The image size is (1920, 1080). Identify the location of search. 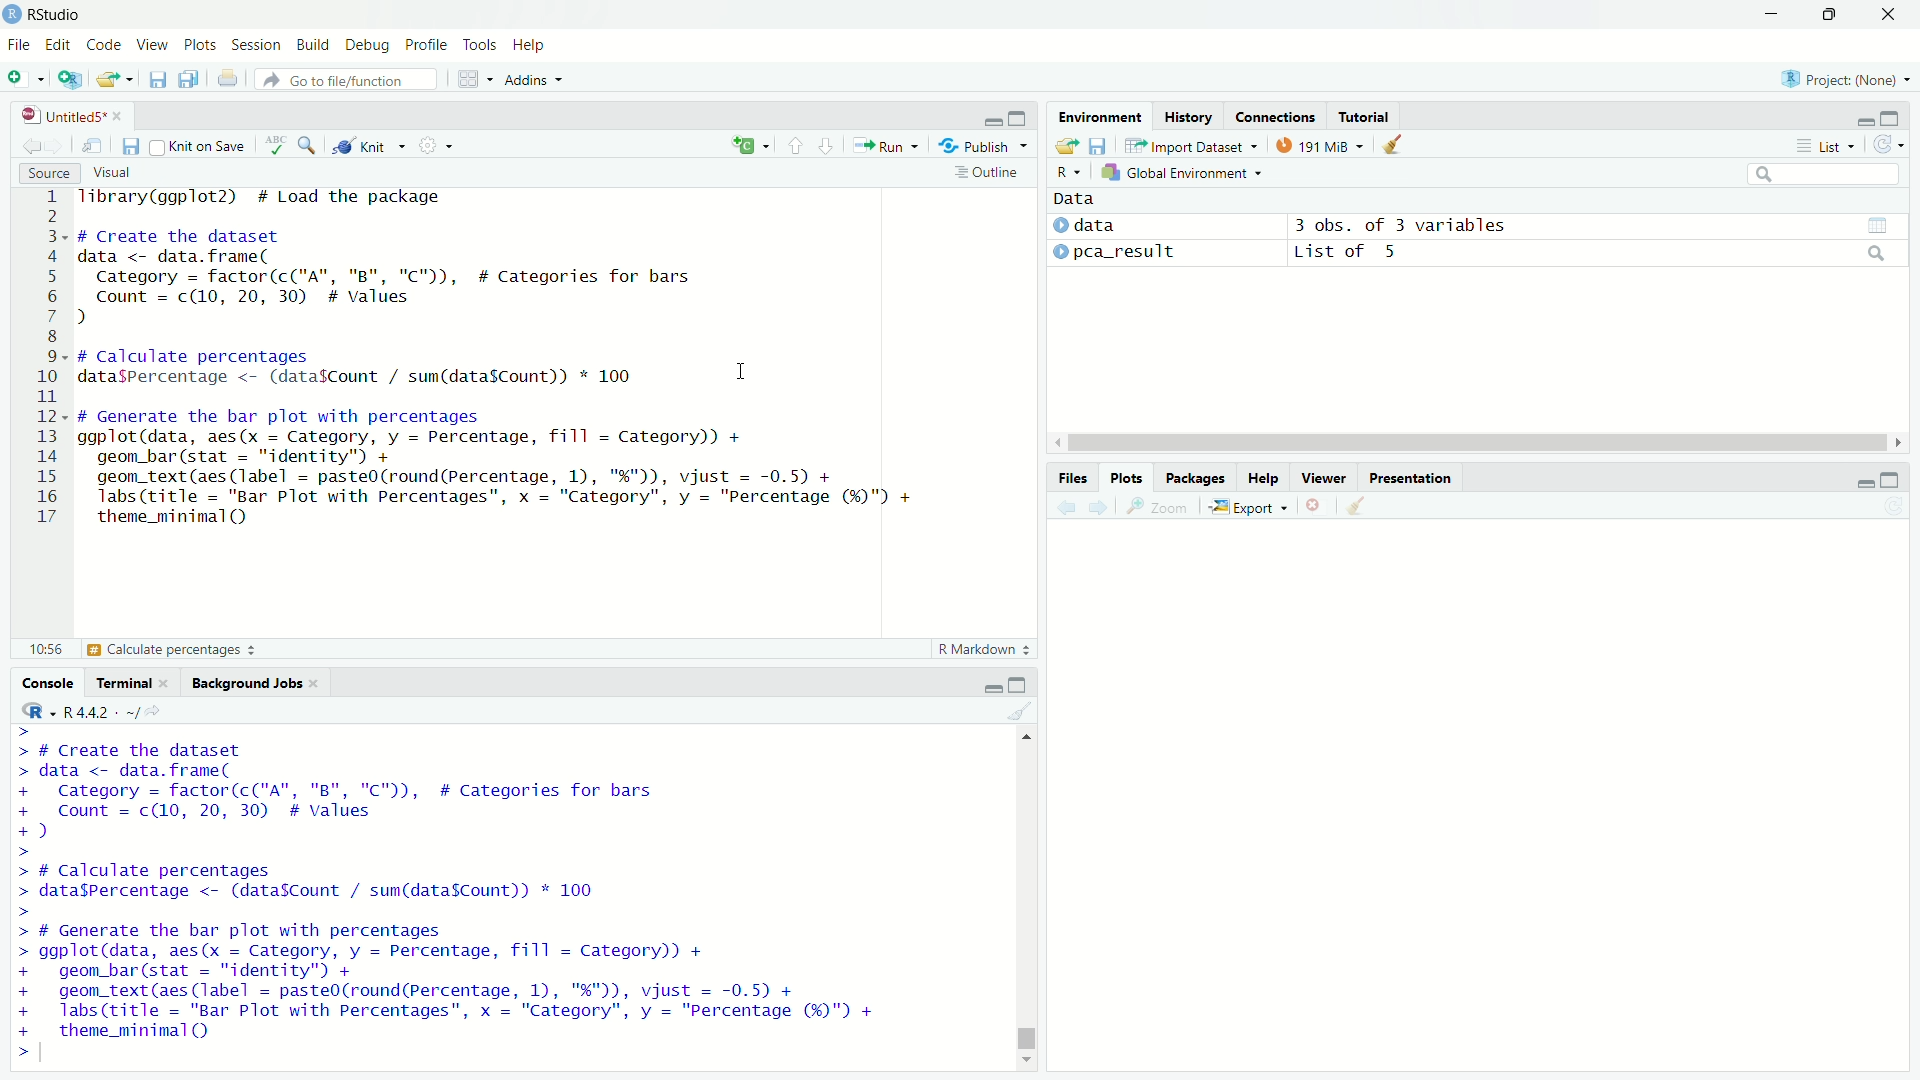
(1822, 173).